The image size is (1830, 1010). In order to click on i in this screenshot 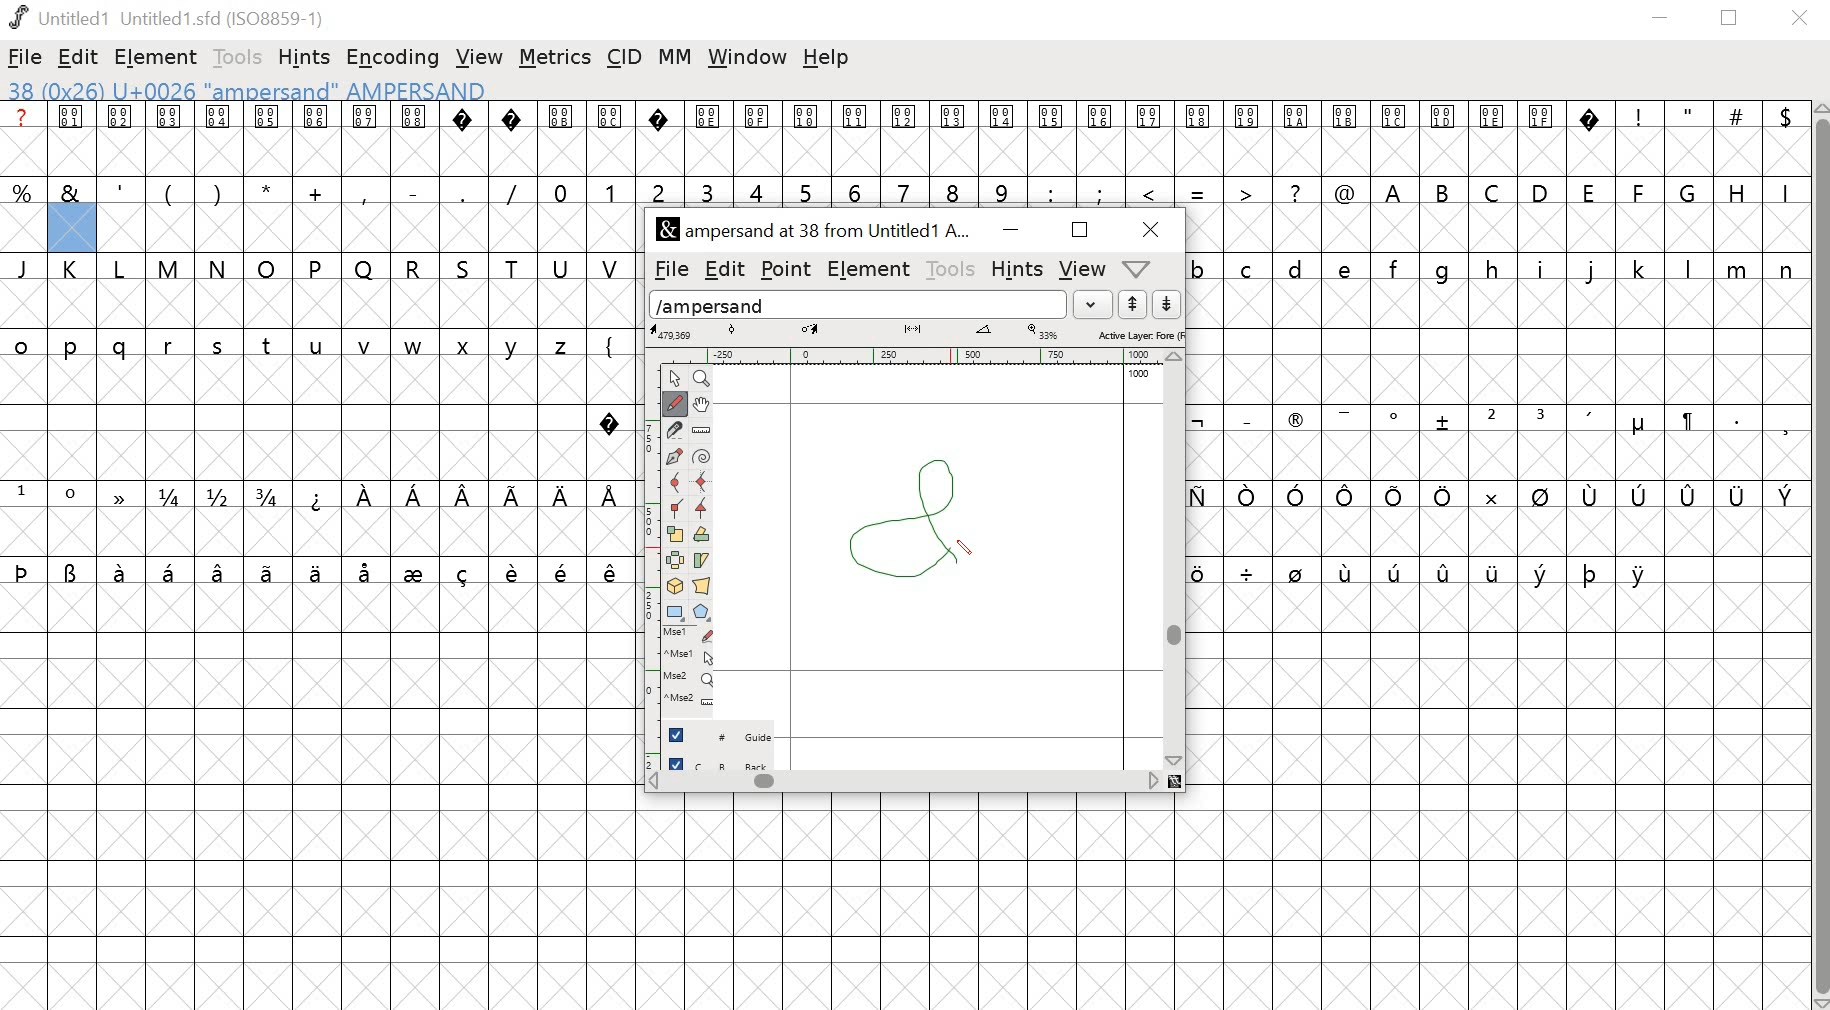, I will do `click(1541, 268)`.